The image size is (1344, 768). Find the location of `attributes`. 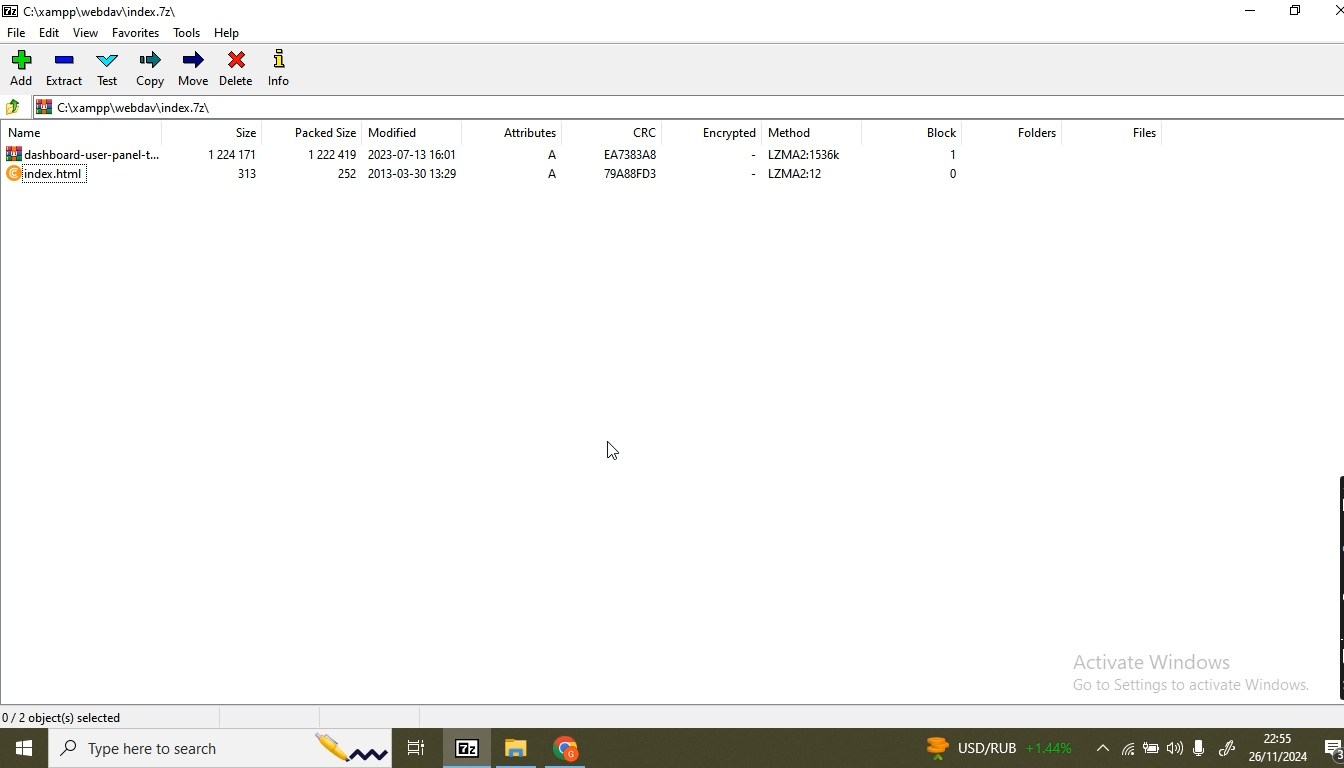

attributes is located at coordinates (536, 130).